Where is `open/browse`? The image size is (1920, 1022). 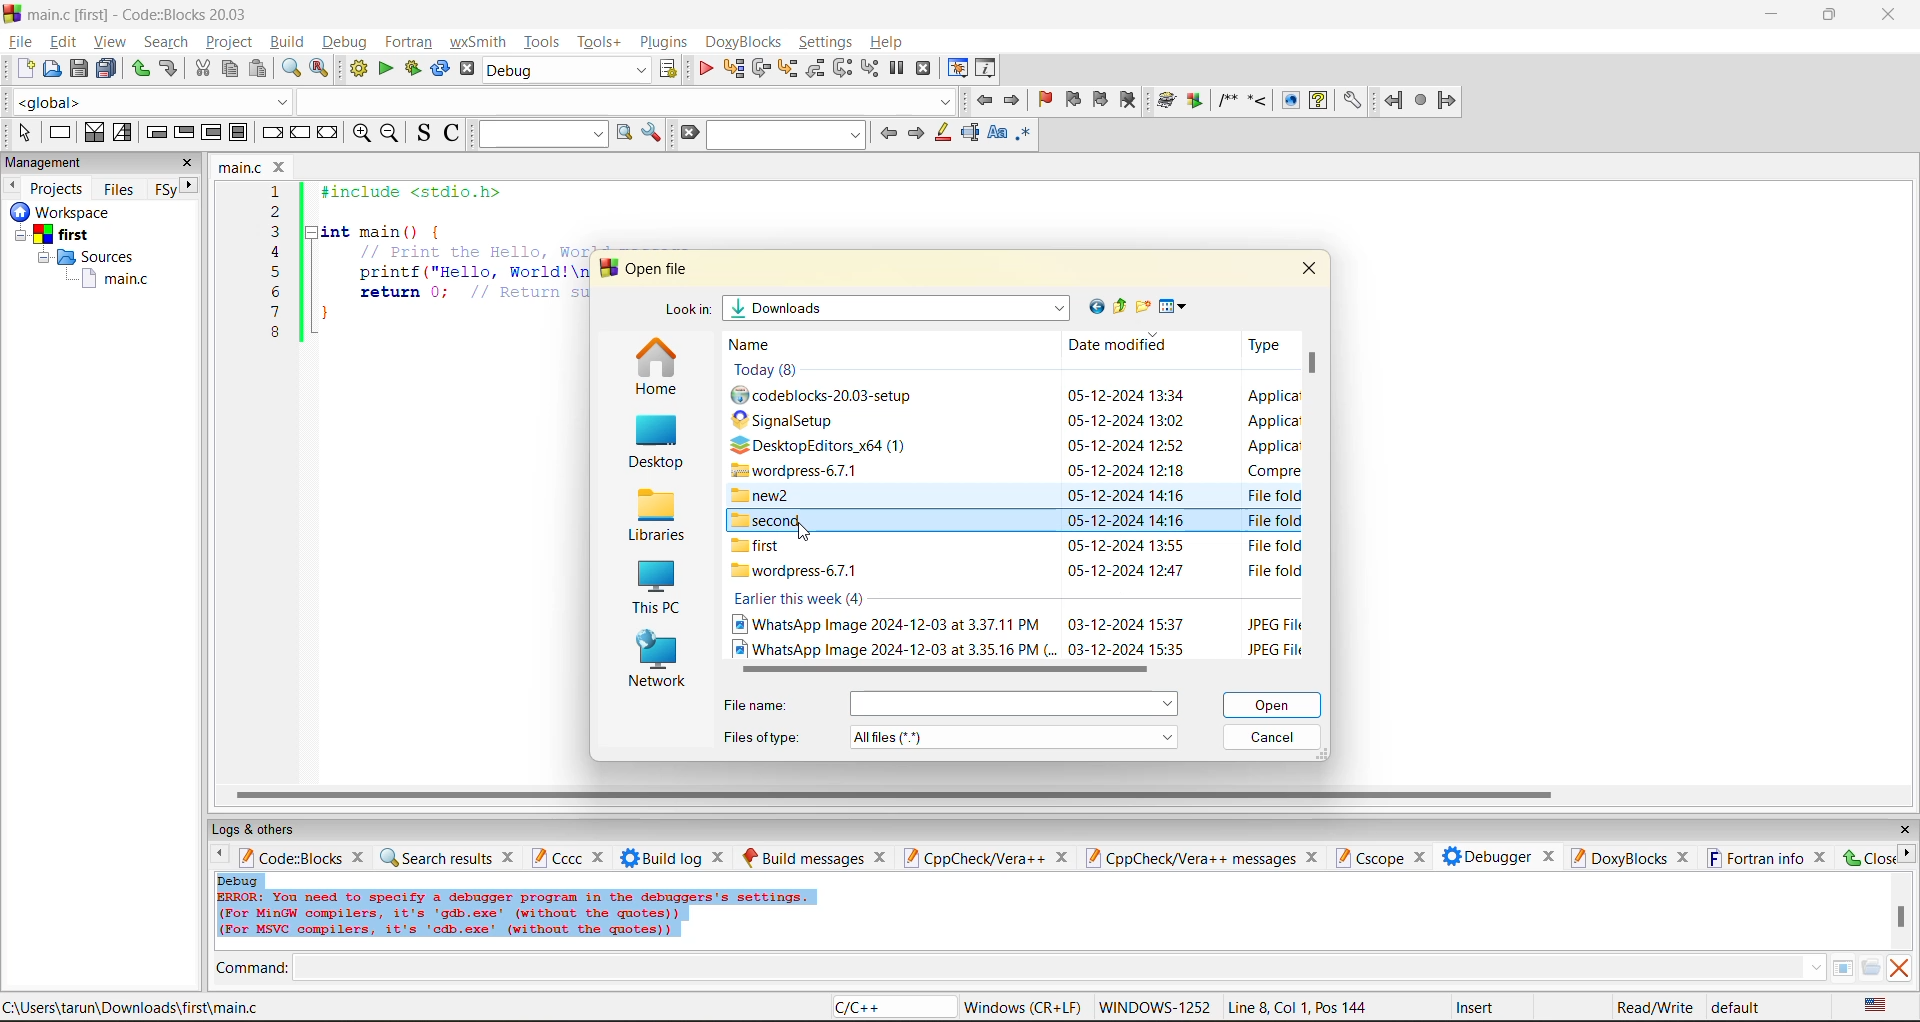
open/browse is located at coordinates (1871, 969).